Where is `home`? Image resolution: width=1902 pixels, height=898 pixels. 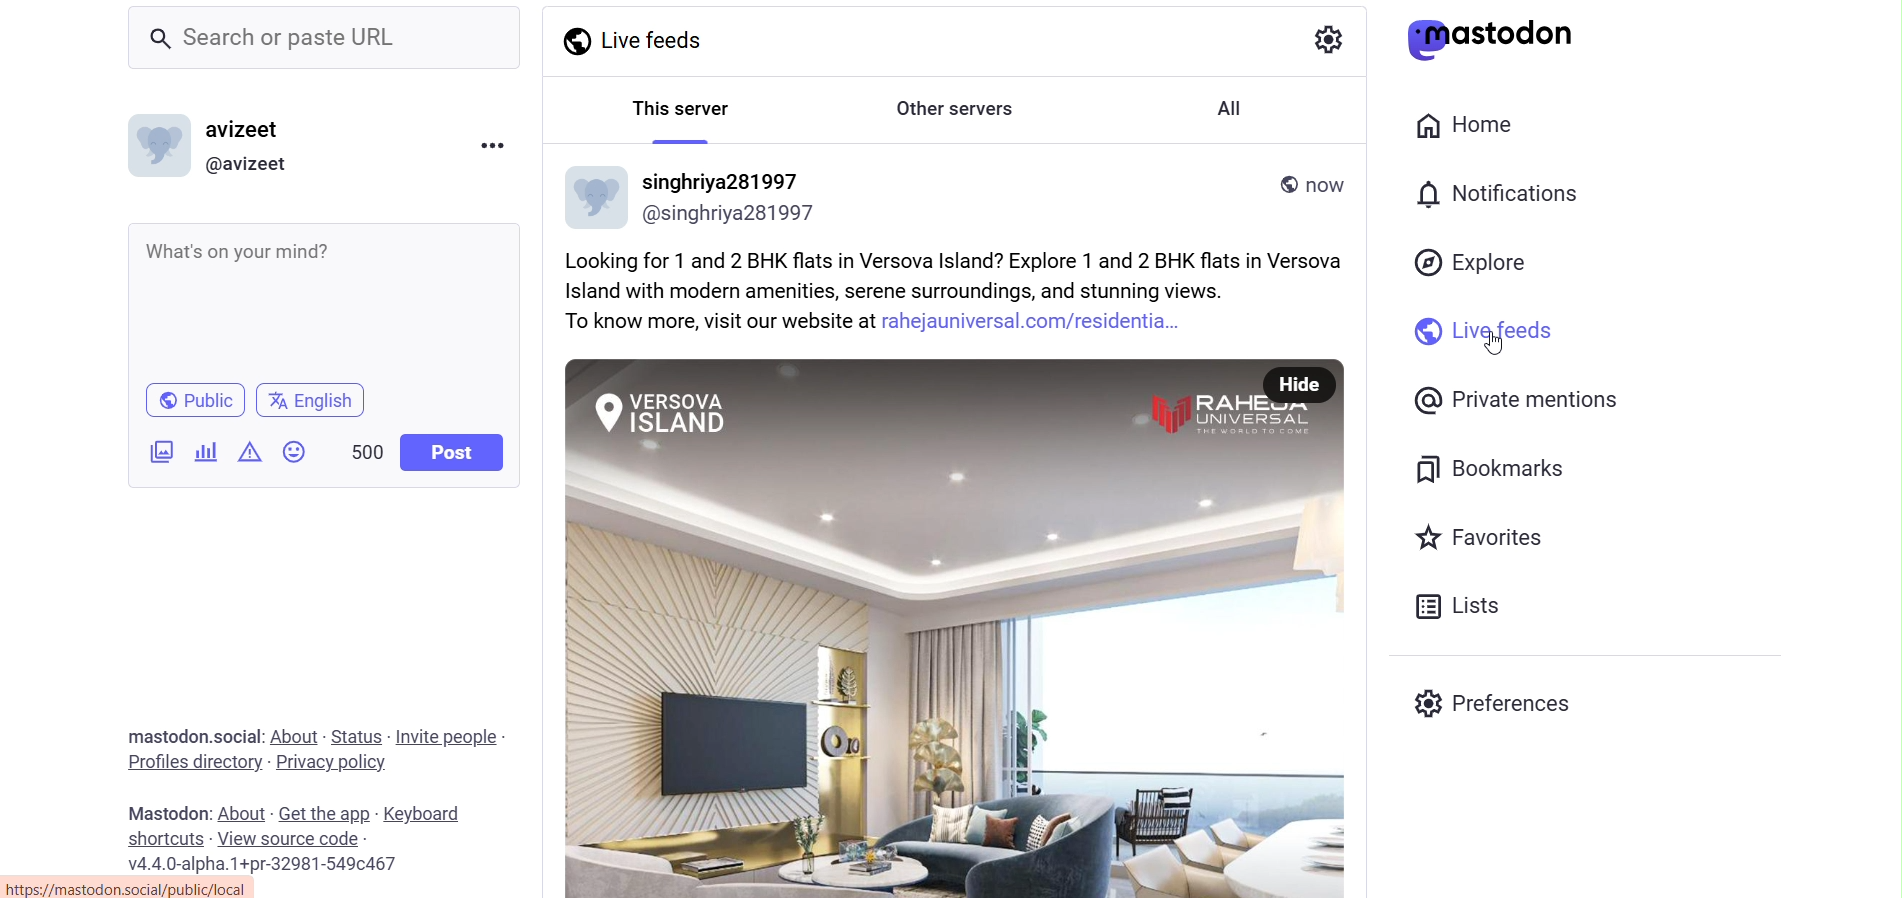 home is located at coordinates (1472, 124).